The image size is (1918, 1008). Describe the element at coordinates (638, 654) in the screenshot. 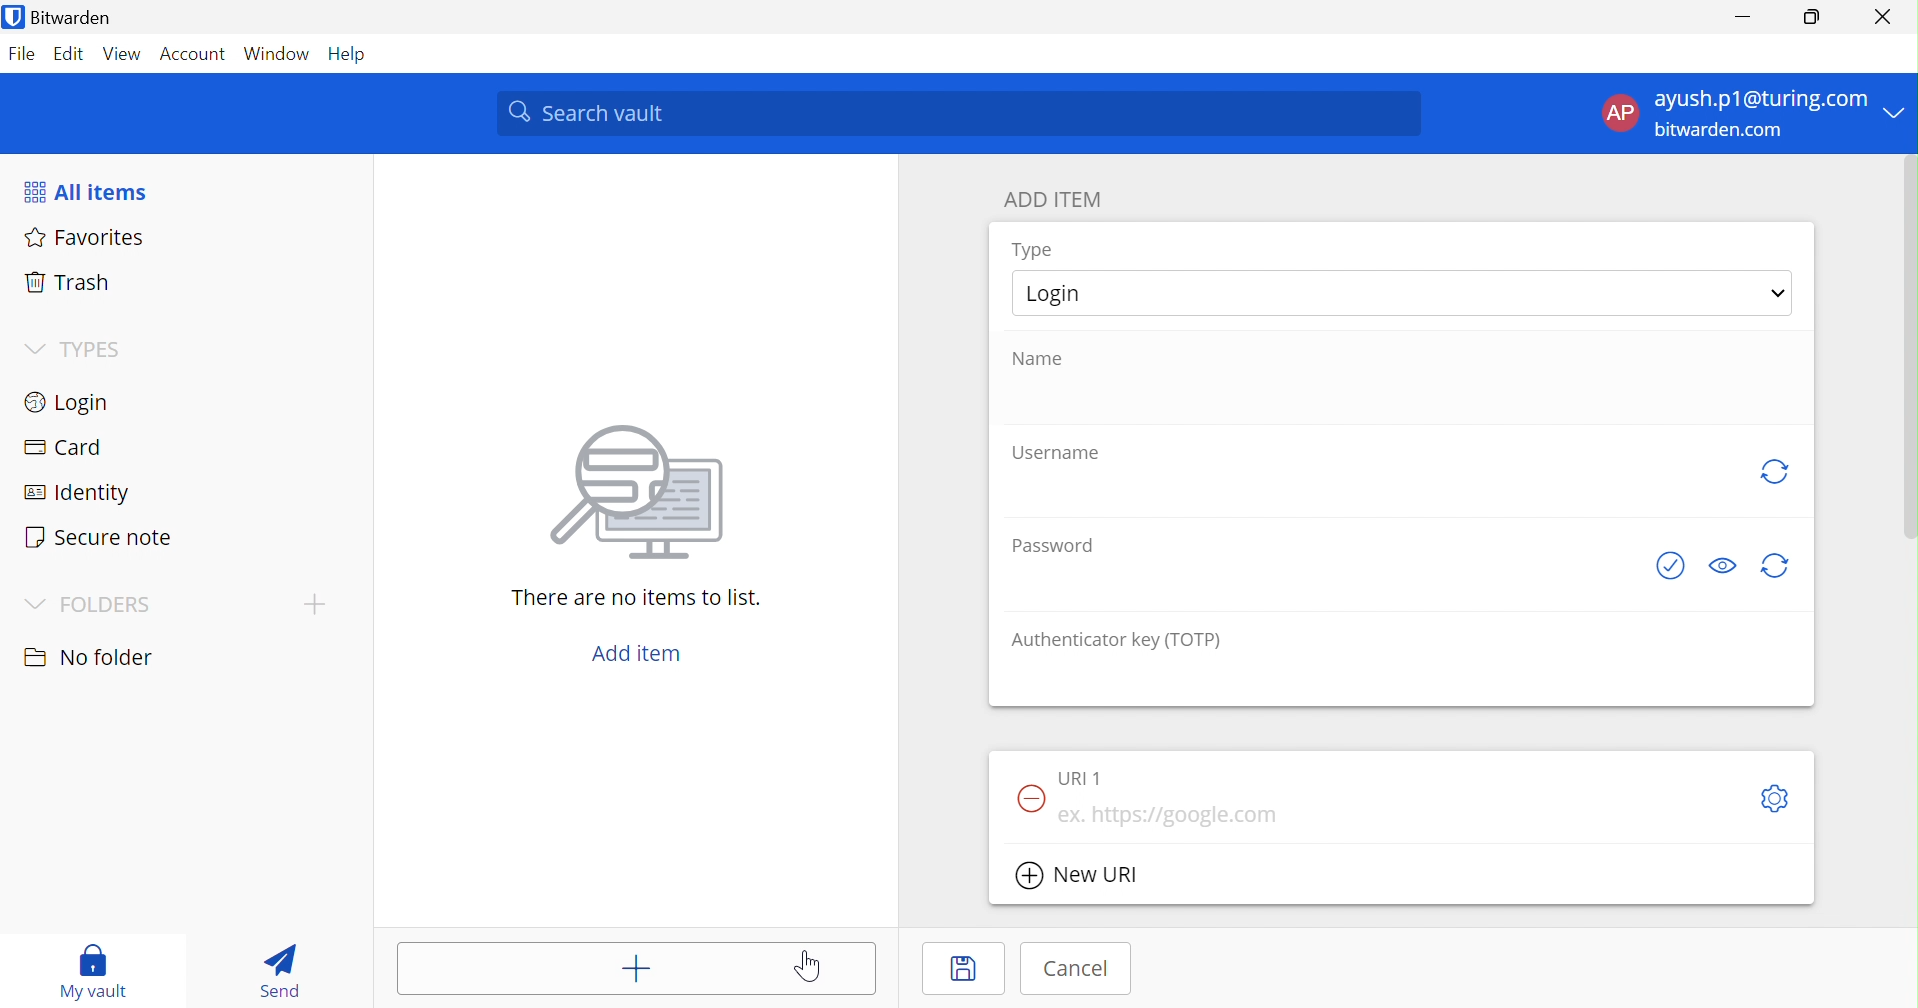

I see `Add item` at that location.